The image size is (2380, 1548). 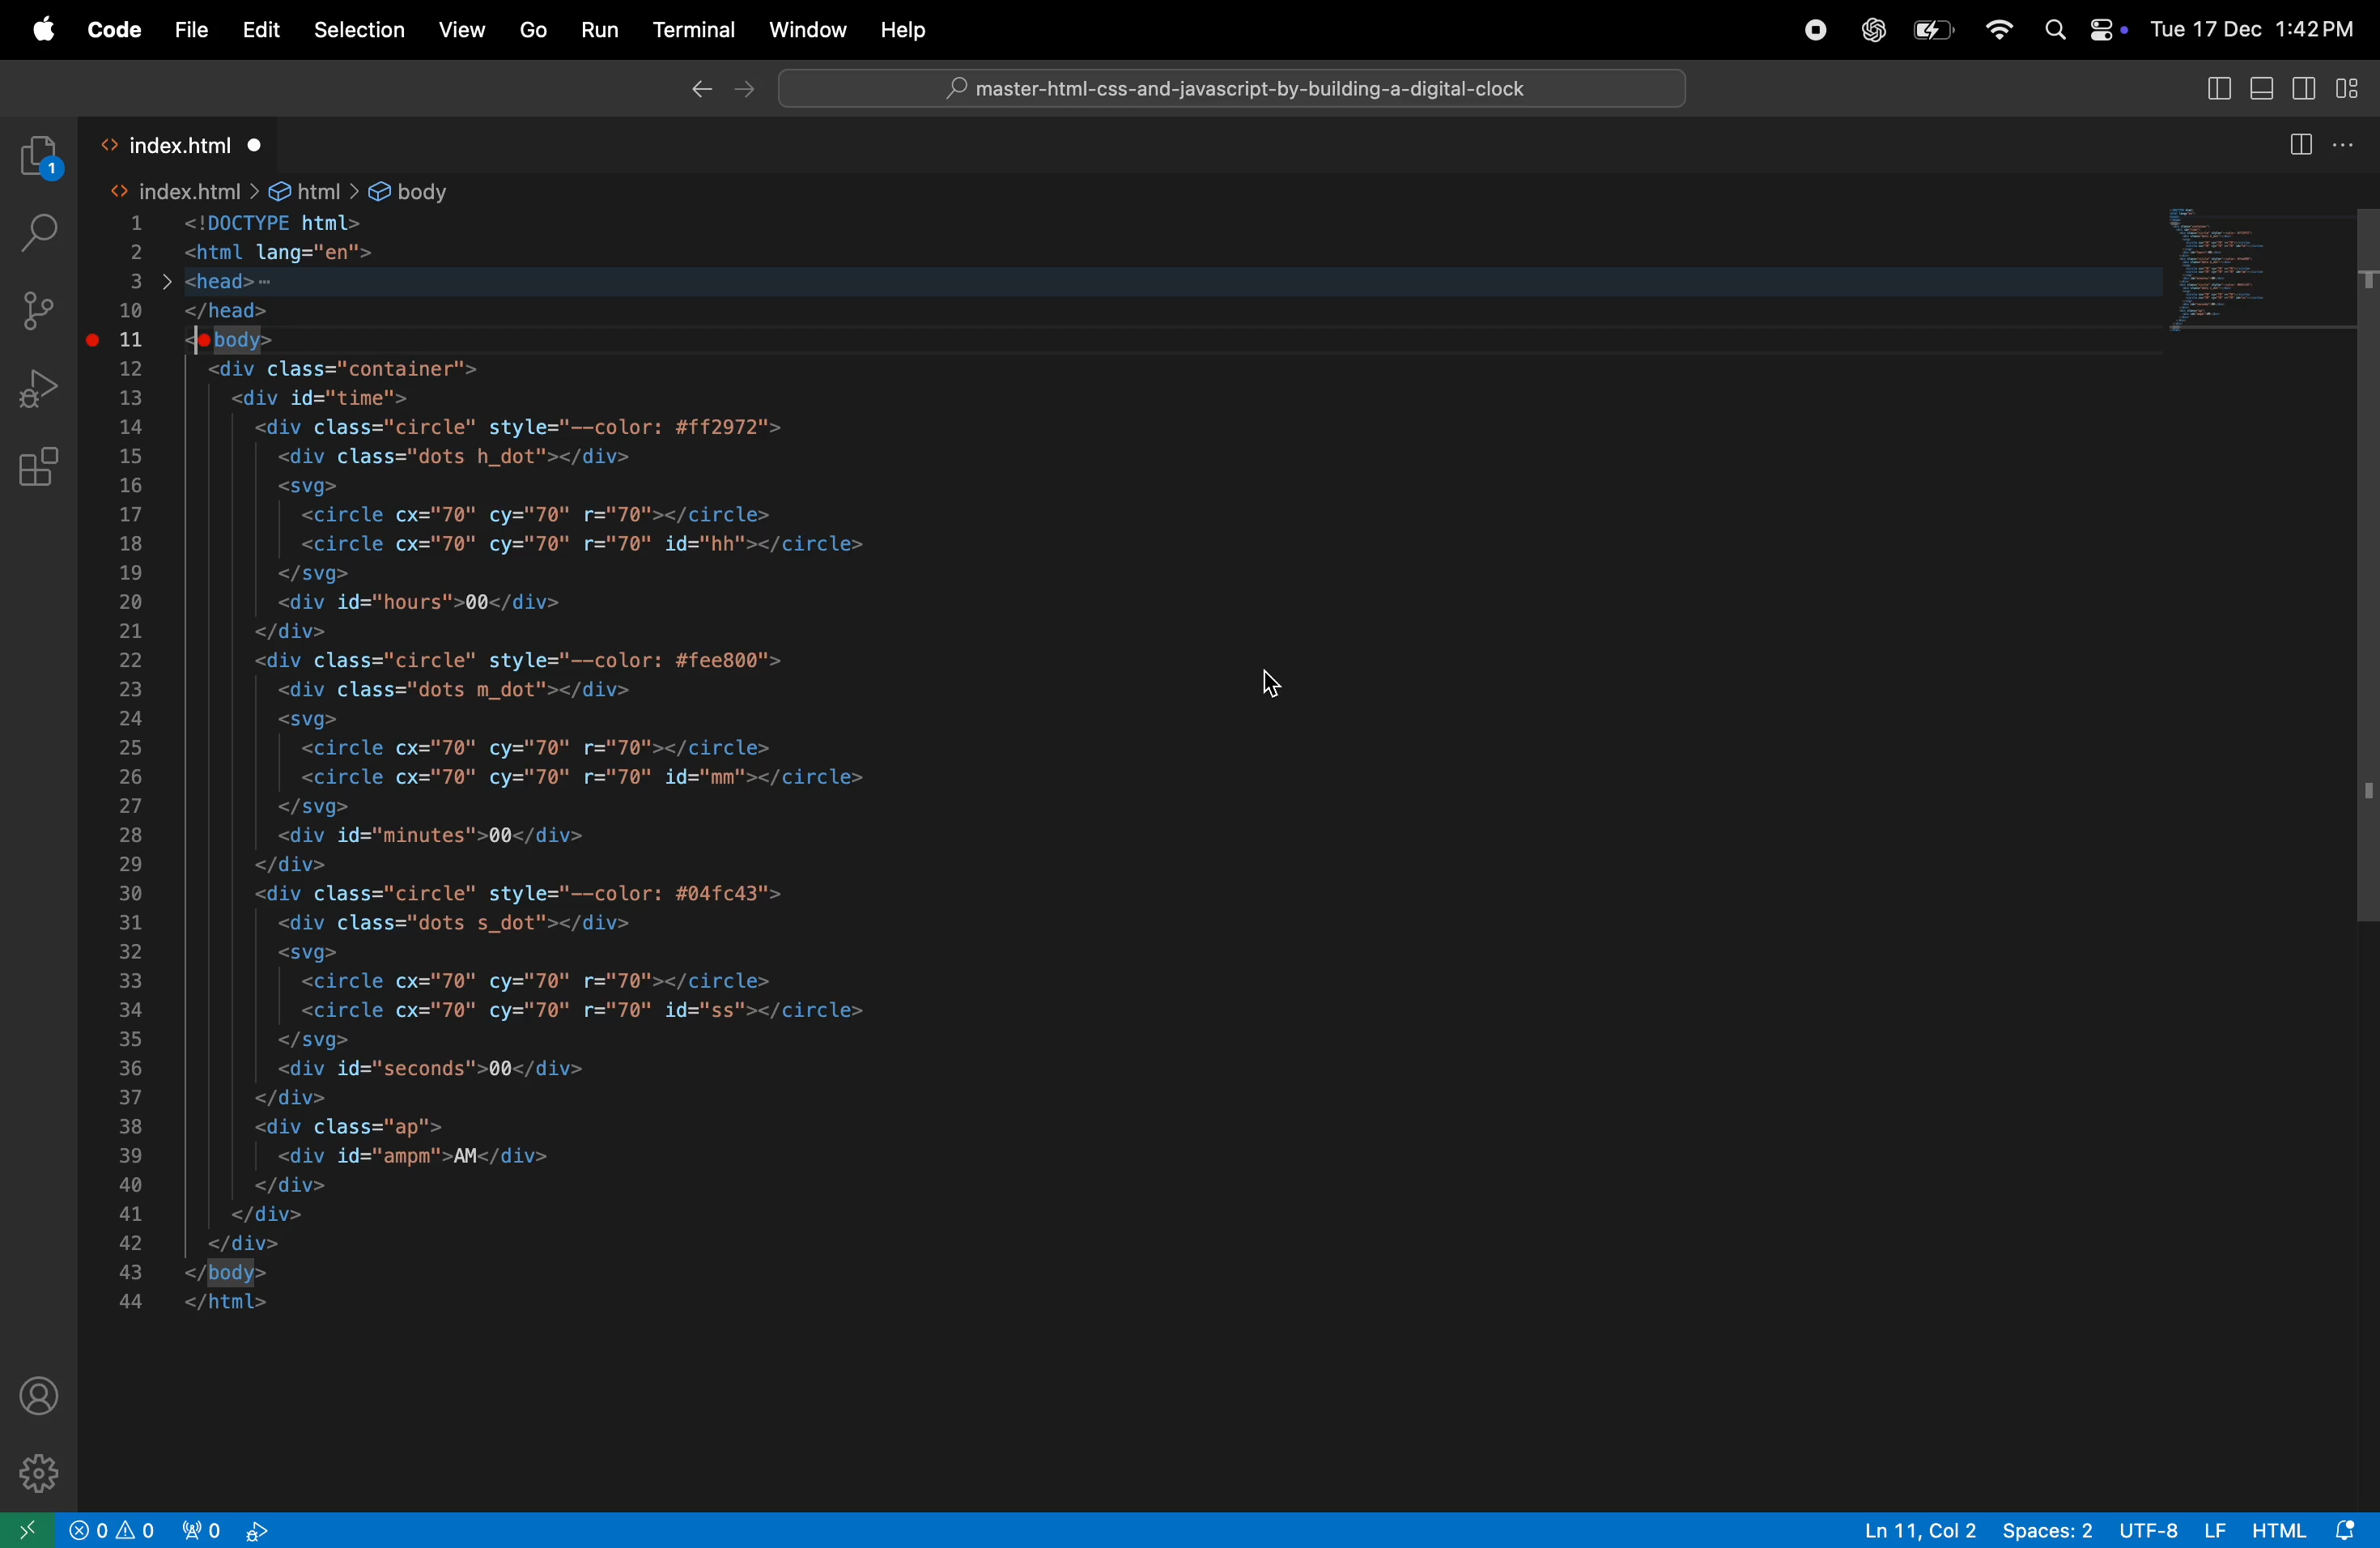 I want to click on Code, so click(x=118, y=32).